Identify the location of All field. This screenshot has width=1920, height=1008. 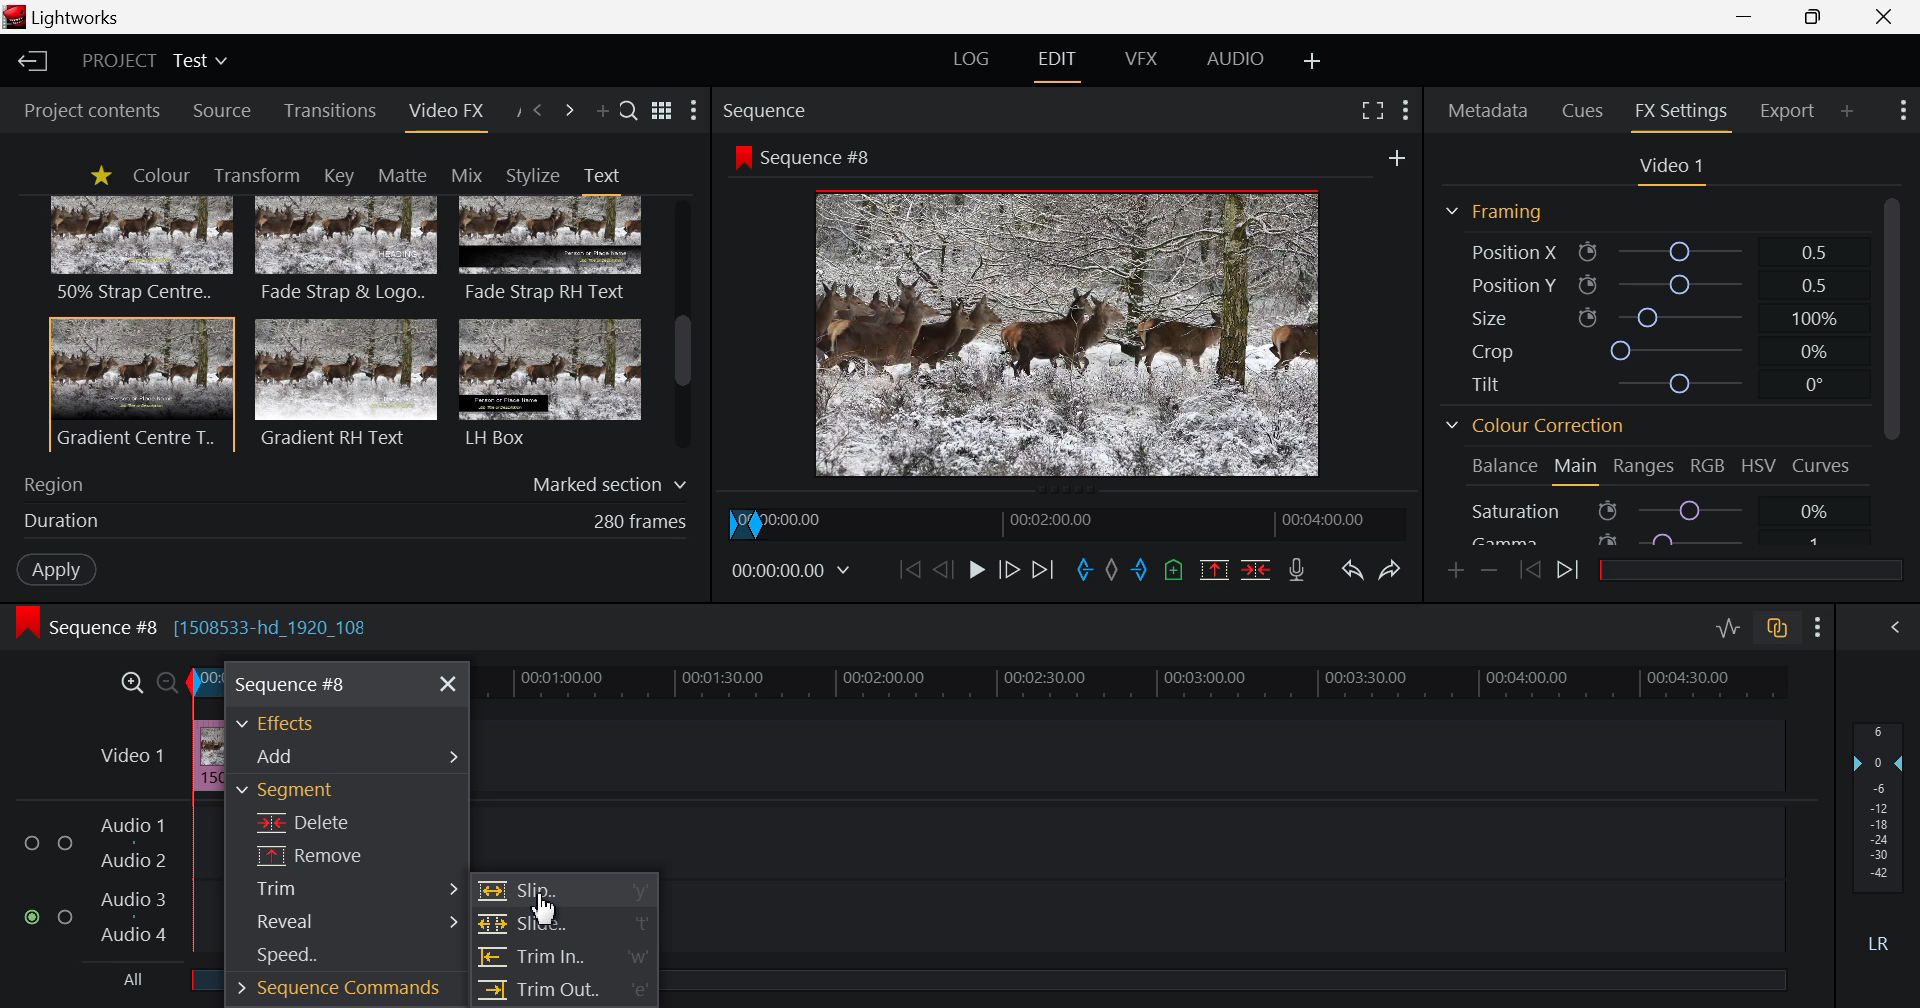
(1243, 978).